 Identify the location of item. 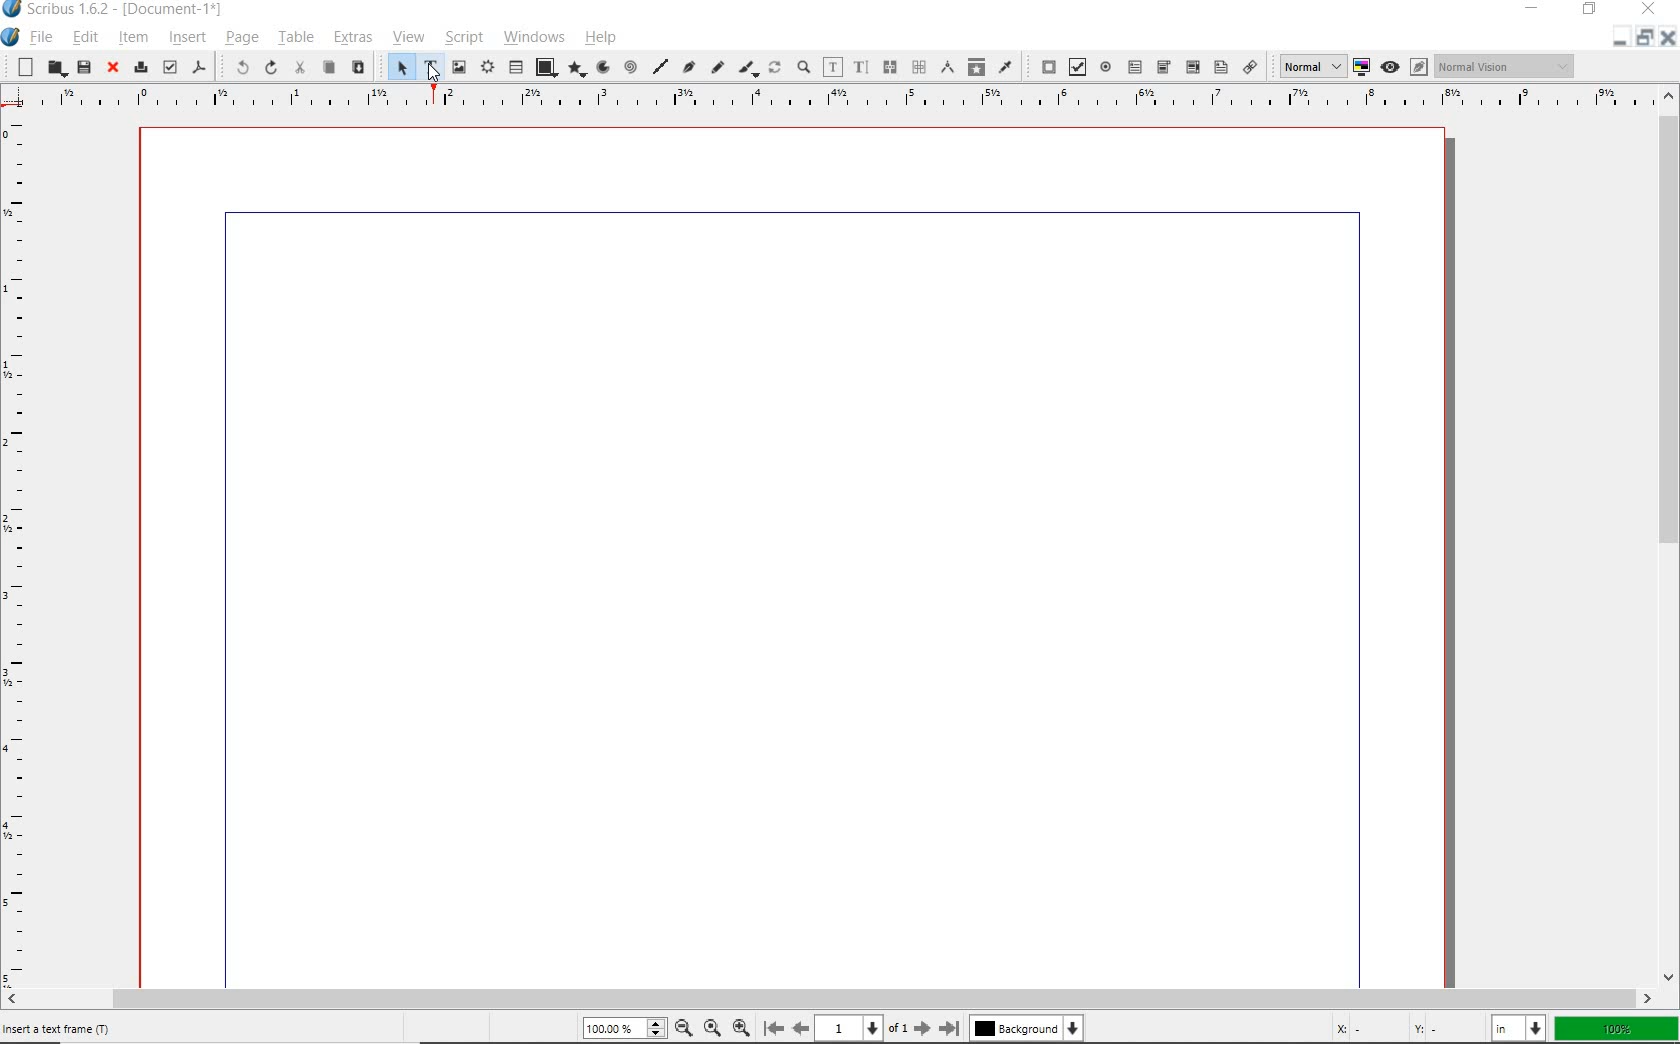
(135, 40).